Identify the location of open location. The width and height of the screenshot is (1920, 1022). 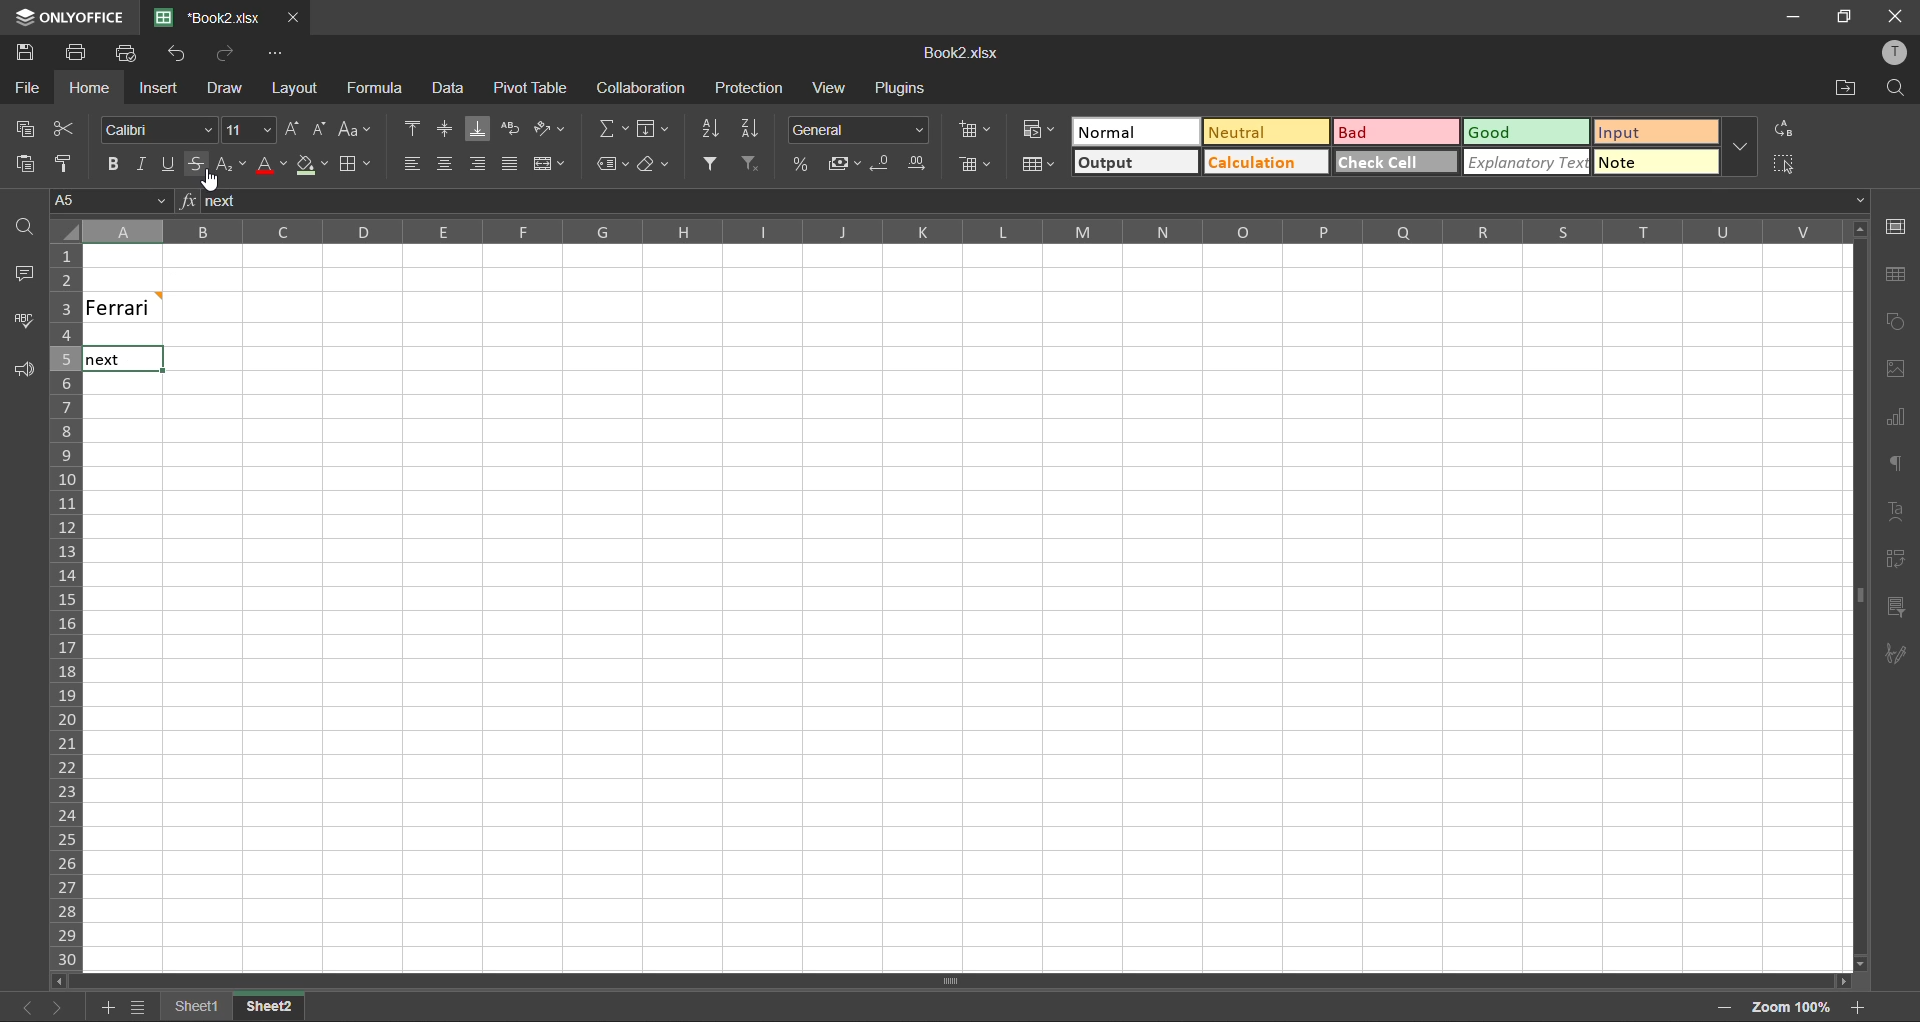
(1841, 91).